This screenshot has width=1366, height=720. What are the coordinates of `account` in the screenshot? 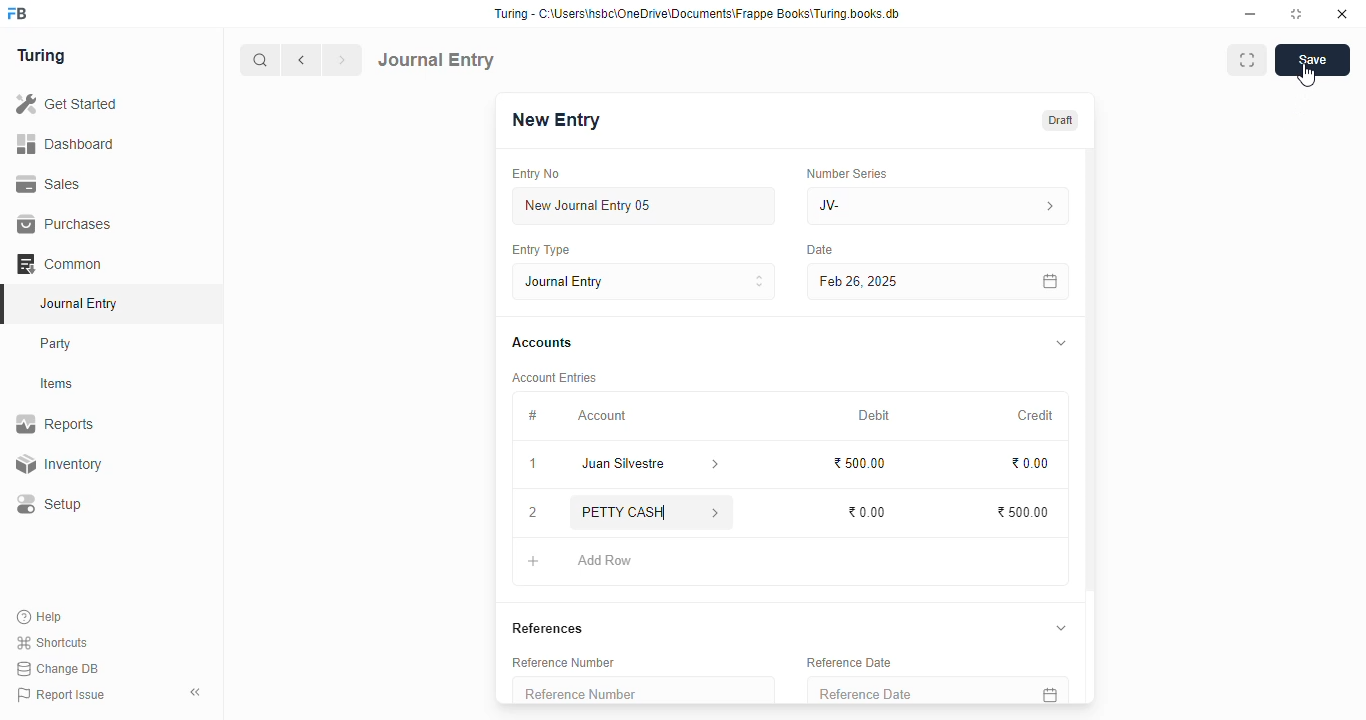 It's located at (602, 415).